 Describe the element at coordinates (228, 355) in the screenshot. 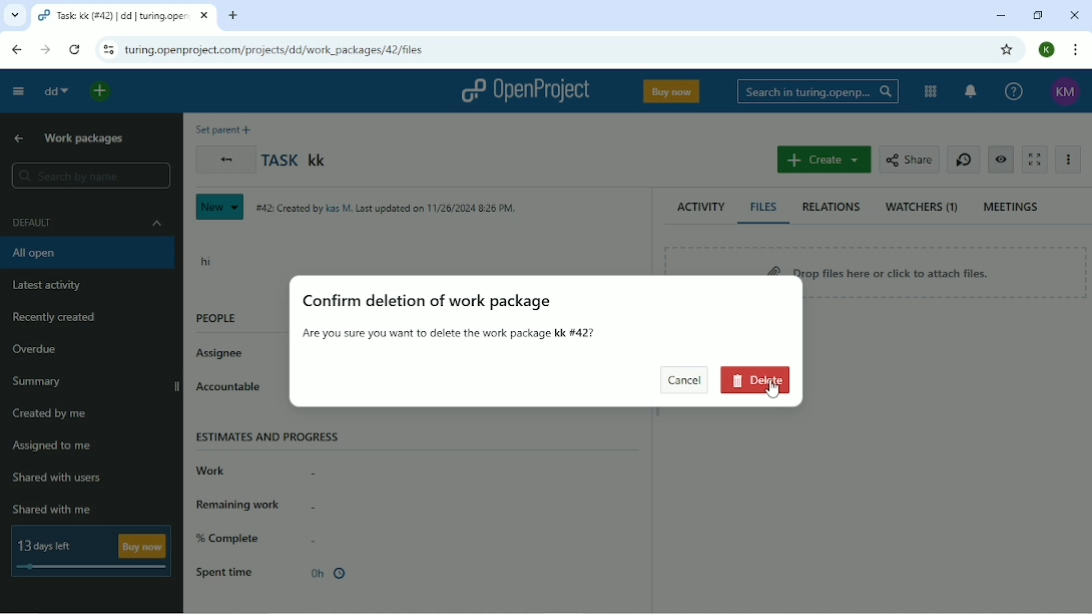

I see `Assignee` at that location.